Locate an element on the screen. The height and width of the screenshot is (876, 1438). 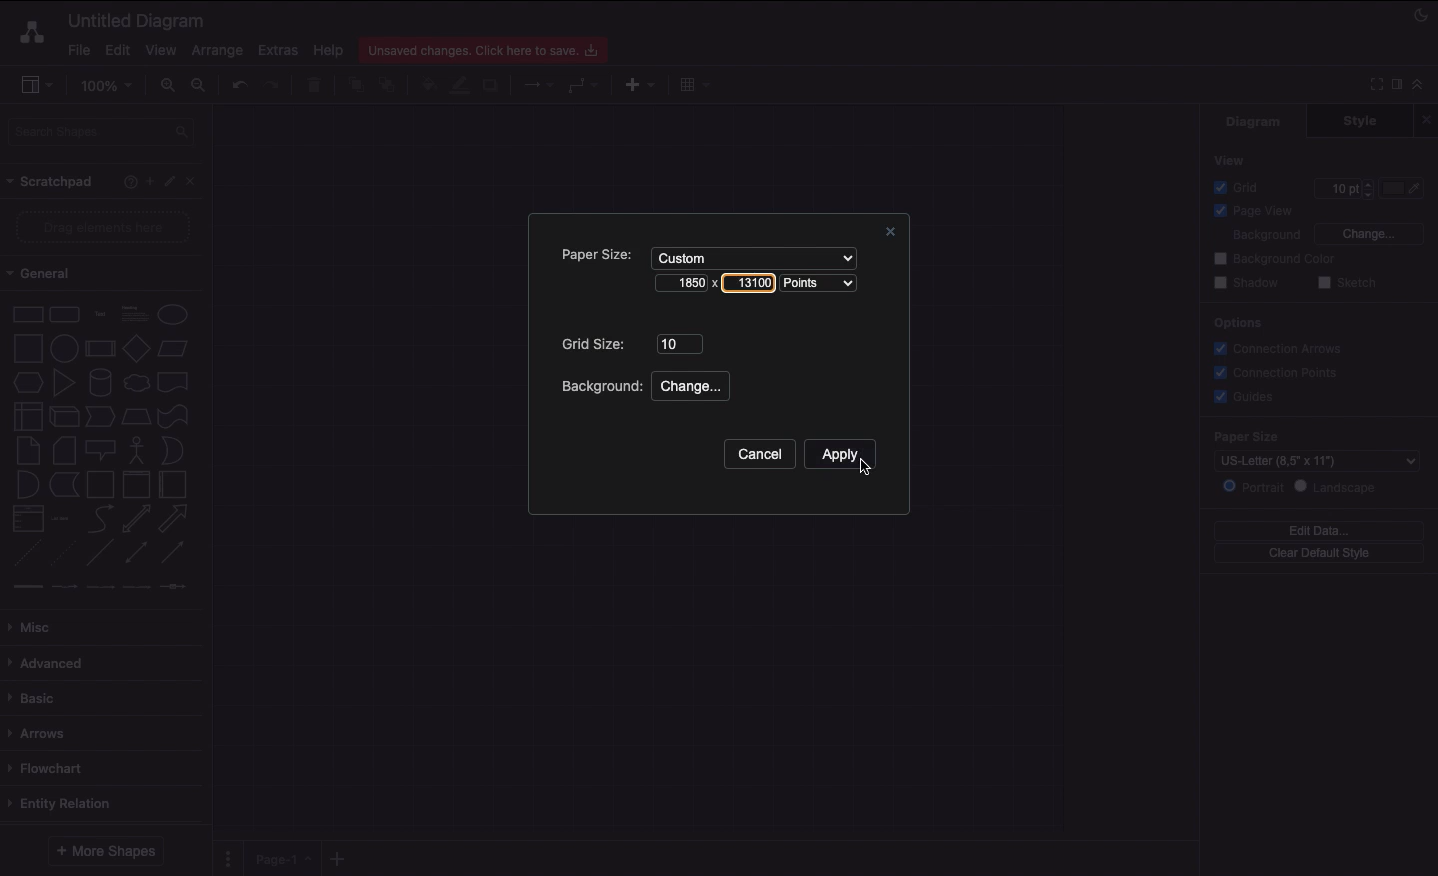
Diamond is located at coordinates (136, 349).